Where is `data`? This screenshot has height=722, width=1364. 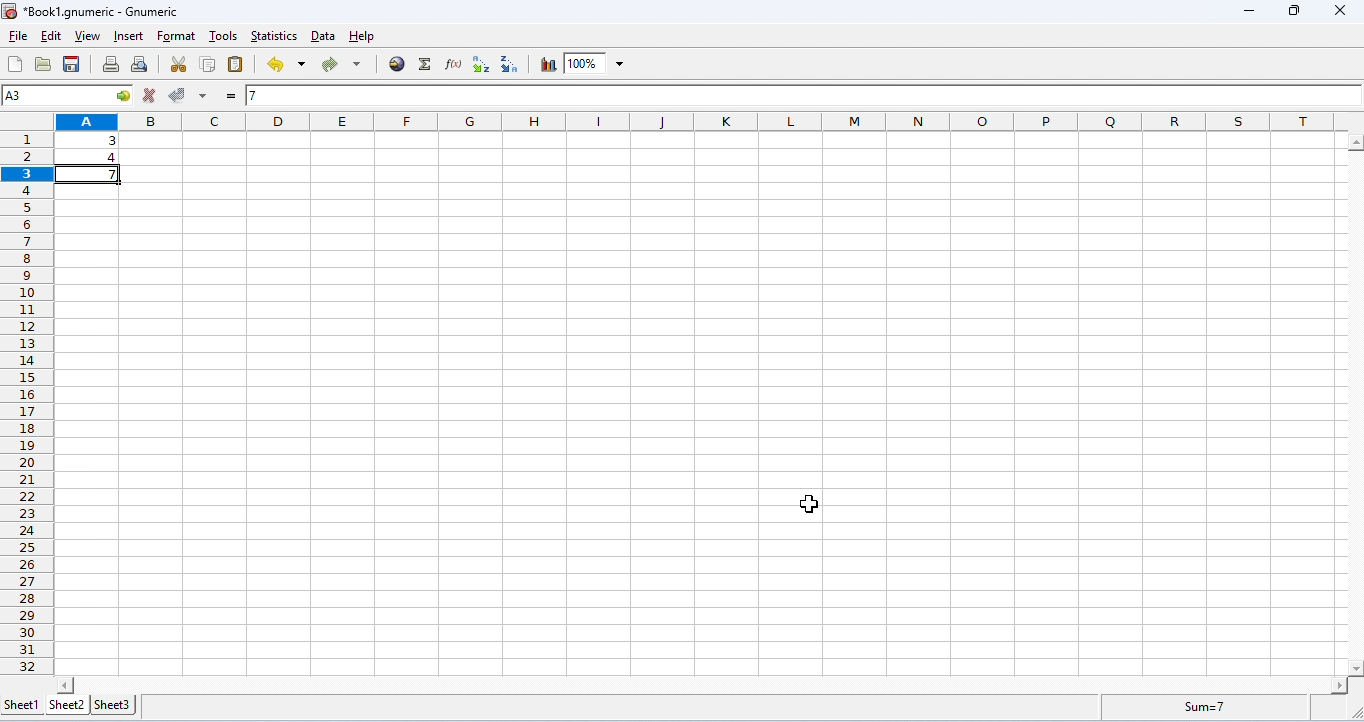 data is located at coordinates (94, 147).